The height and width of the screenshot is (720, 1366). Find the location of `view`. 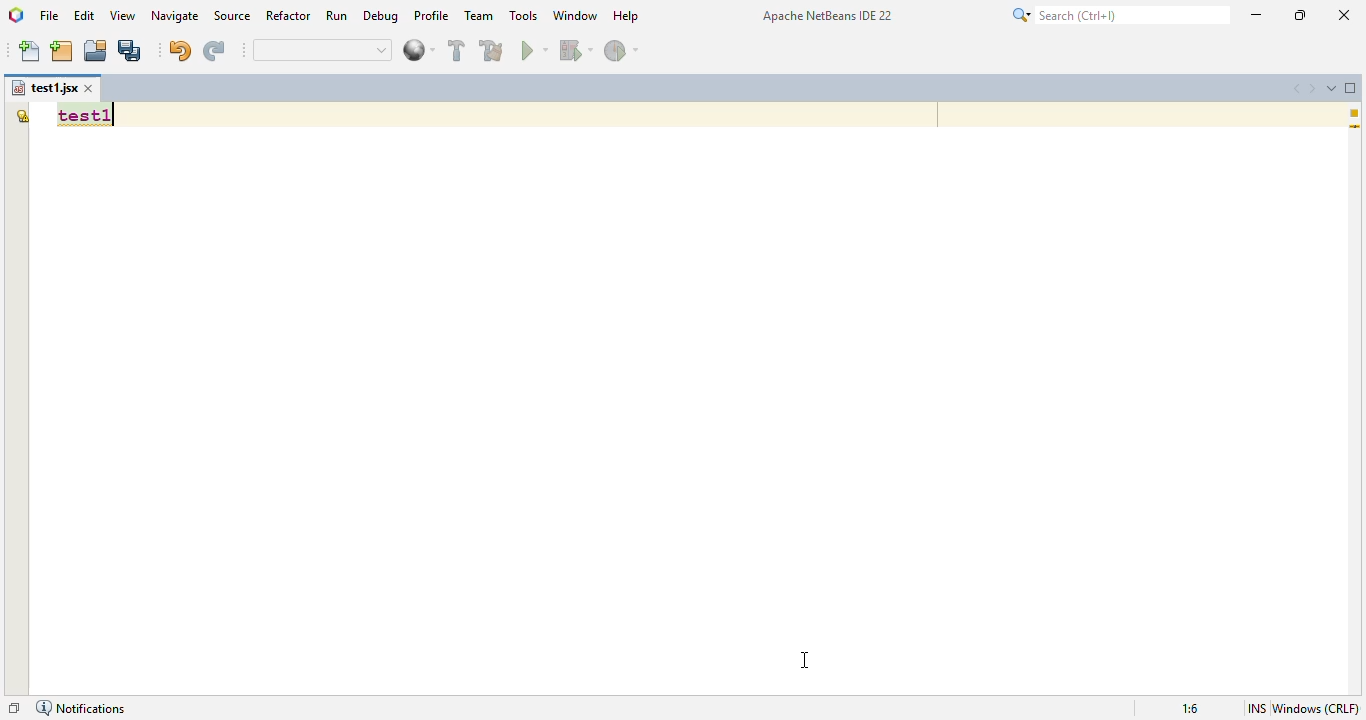

view is located at coordinates (123, 16).